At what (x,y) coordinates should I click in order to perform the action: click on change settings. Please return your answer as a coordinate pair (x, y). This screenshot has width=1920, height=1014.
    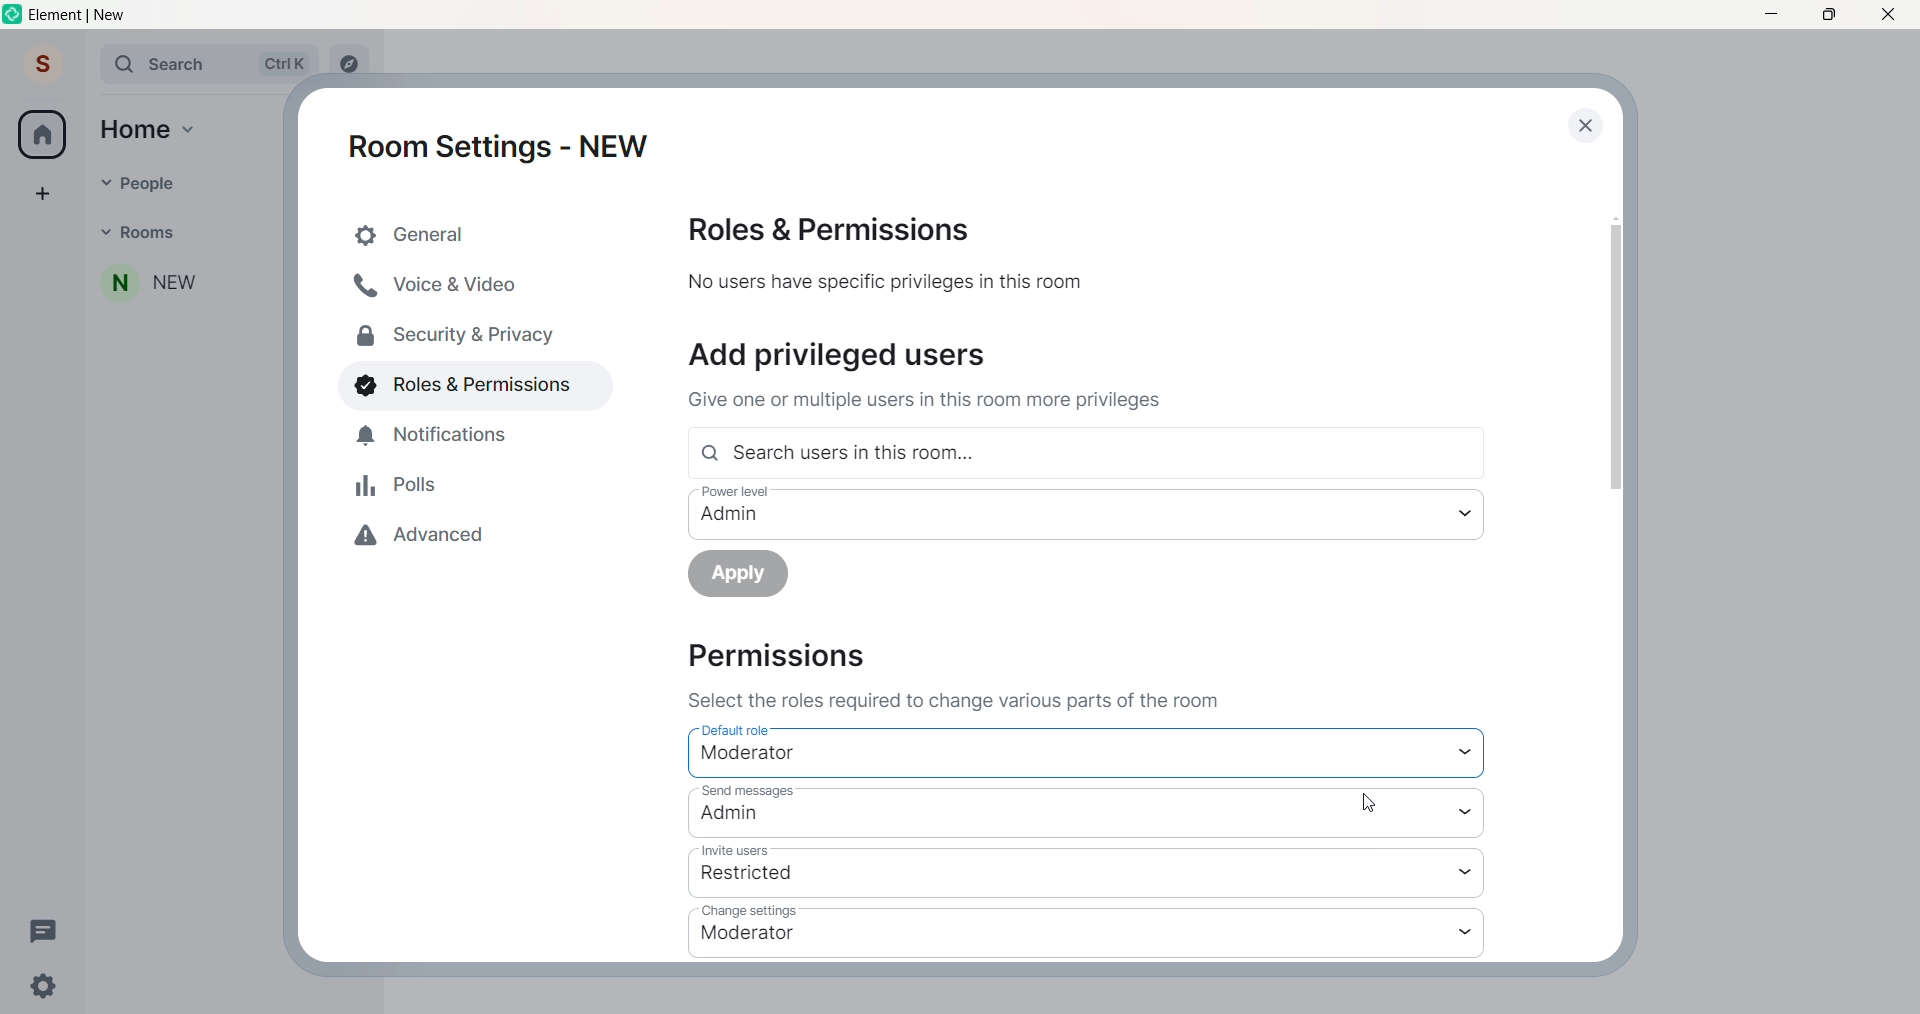
    Looking at the image, I should click on (1062, 931).